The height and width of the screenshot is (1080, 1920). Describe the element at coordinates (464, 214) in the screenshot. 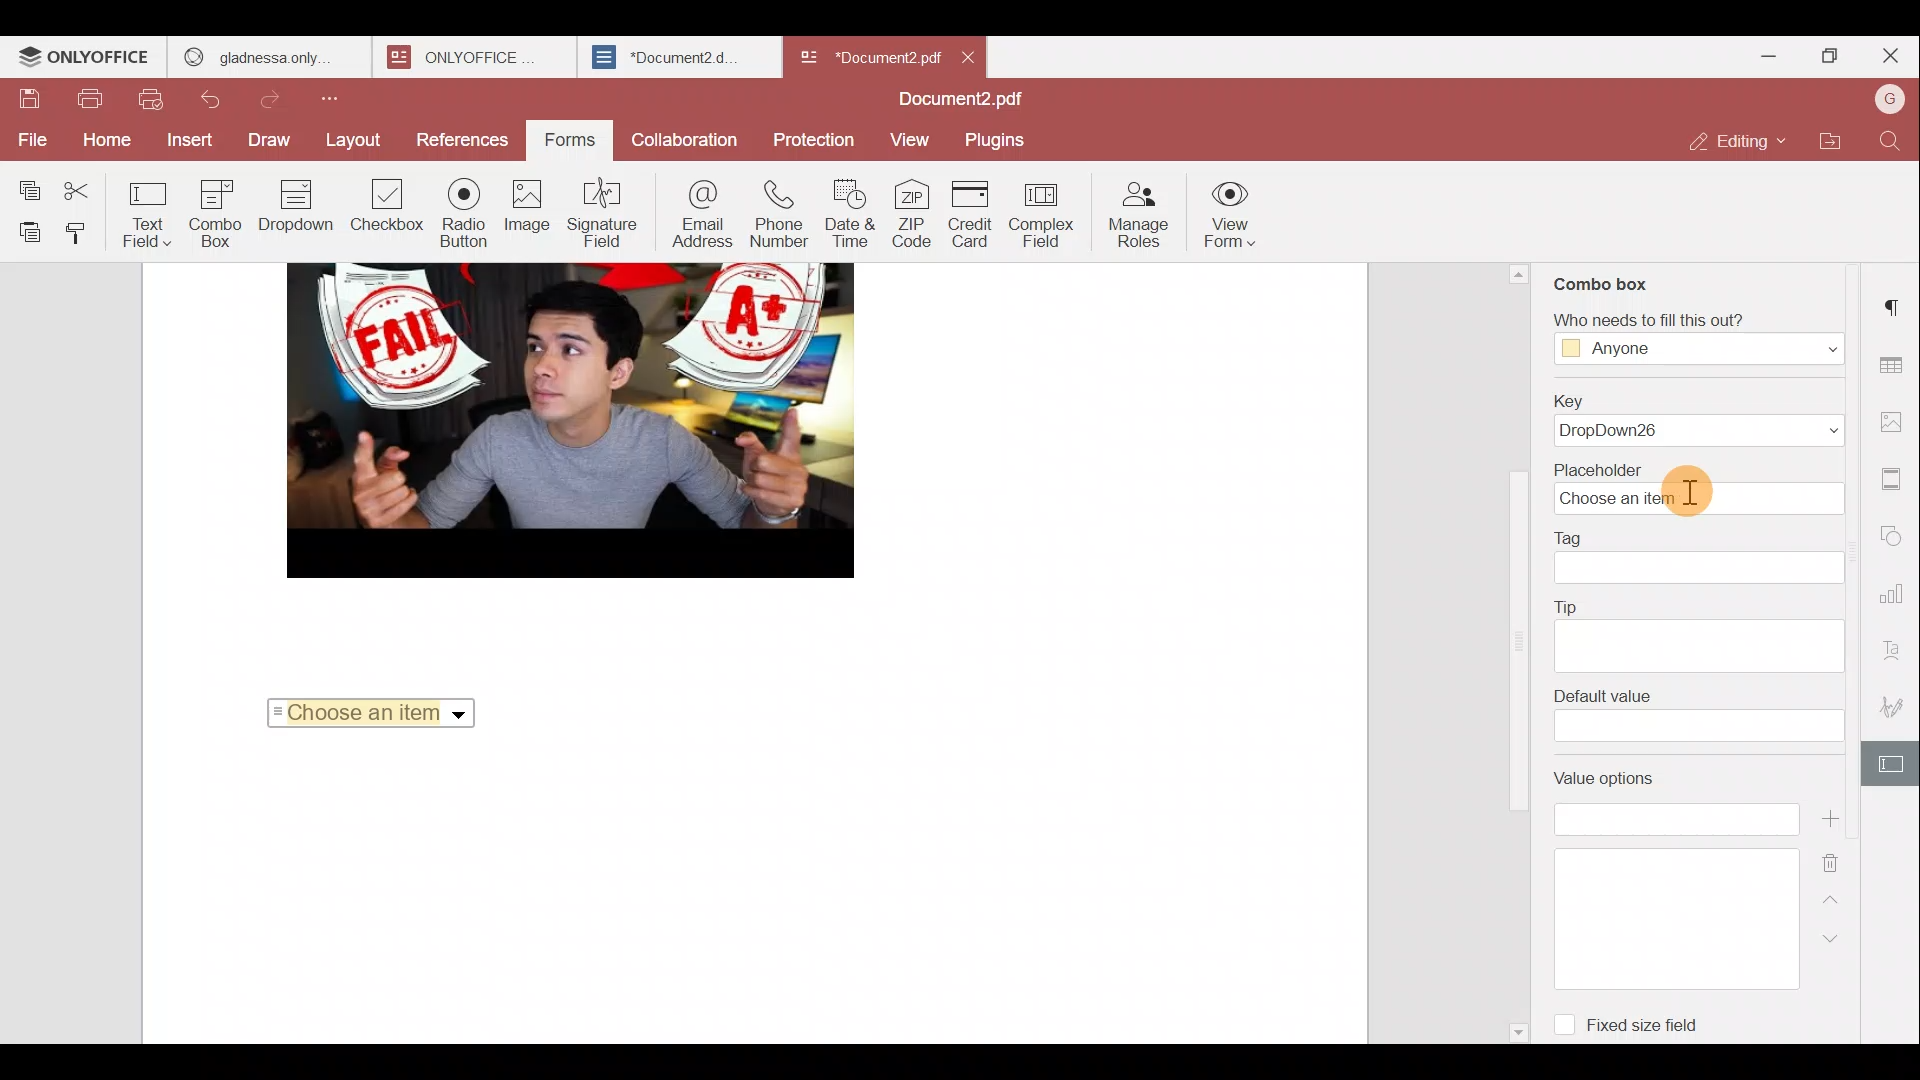

I see `Radio` at that location.